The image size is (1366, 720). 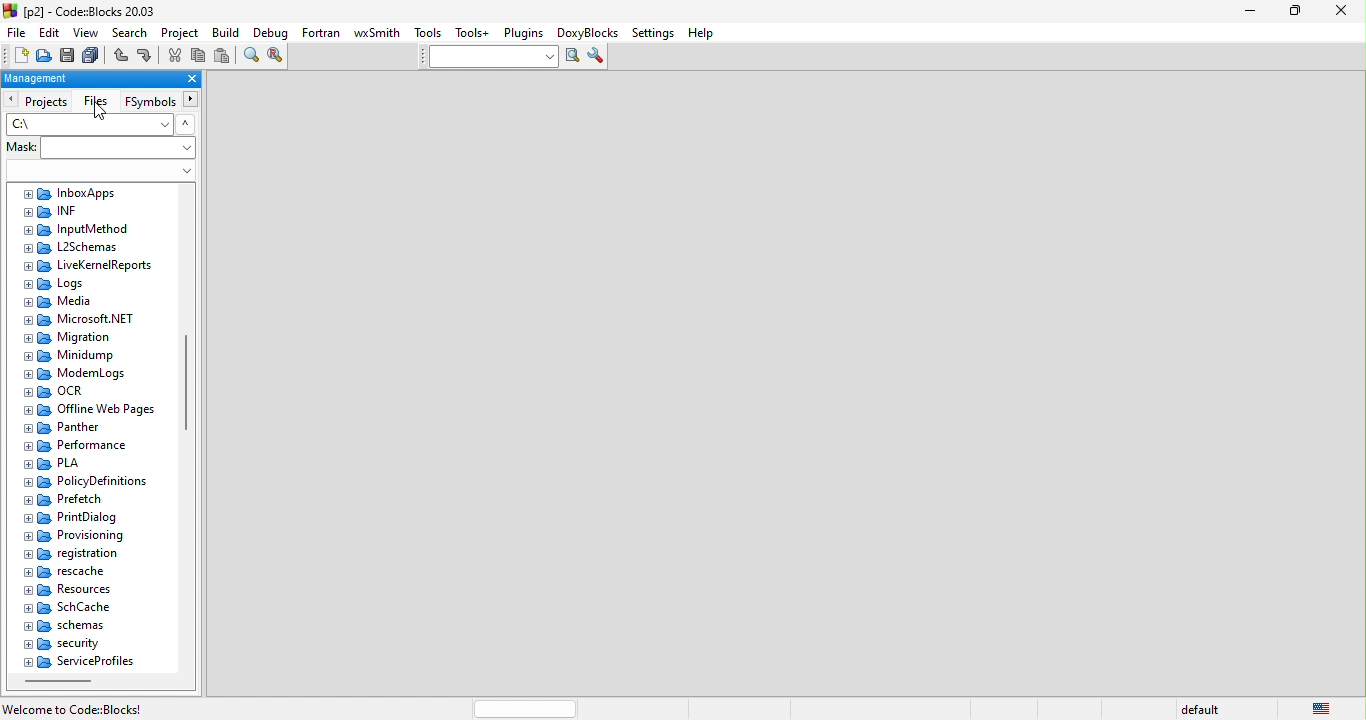 I want to click on edit, so click(x=52, y=34).